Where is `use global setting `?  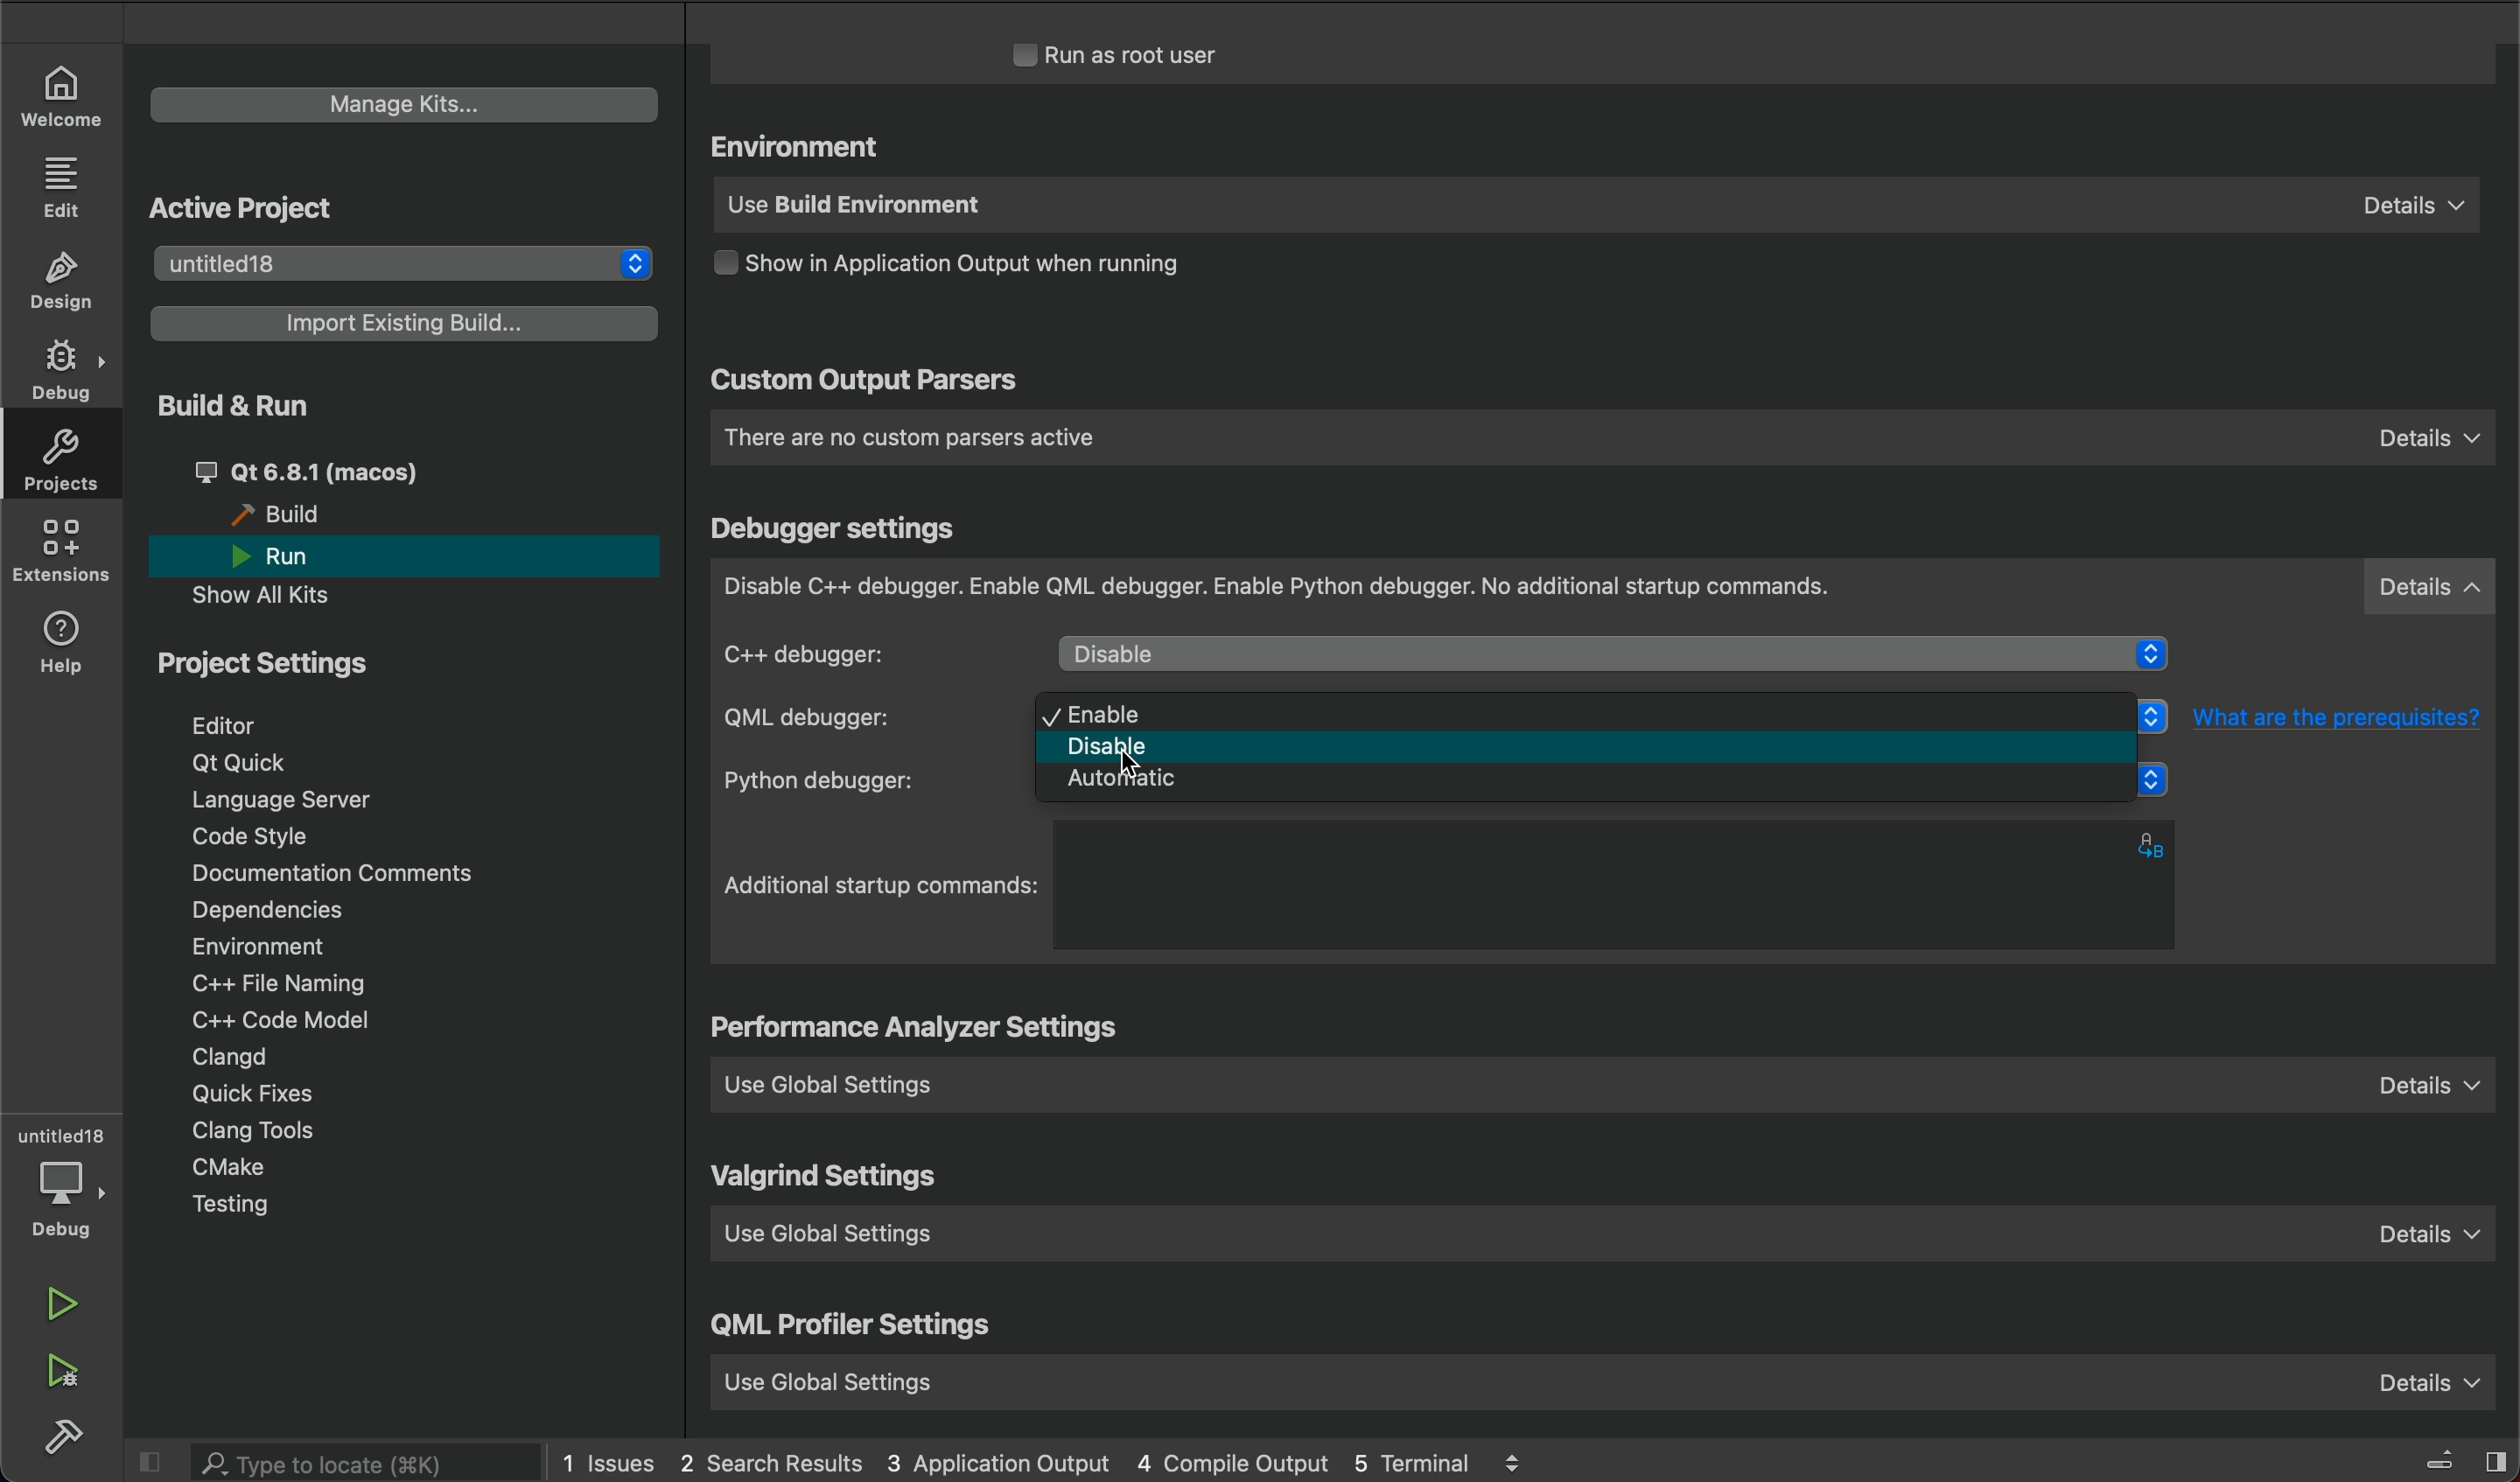 use global setting  is located at coordinates (1610, 1241).